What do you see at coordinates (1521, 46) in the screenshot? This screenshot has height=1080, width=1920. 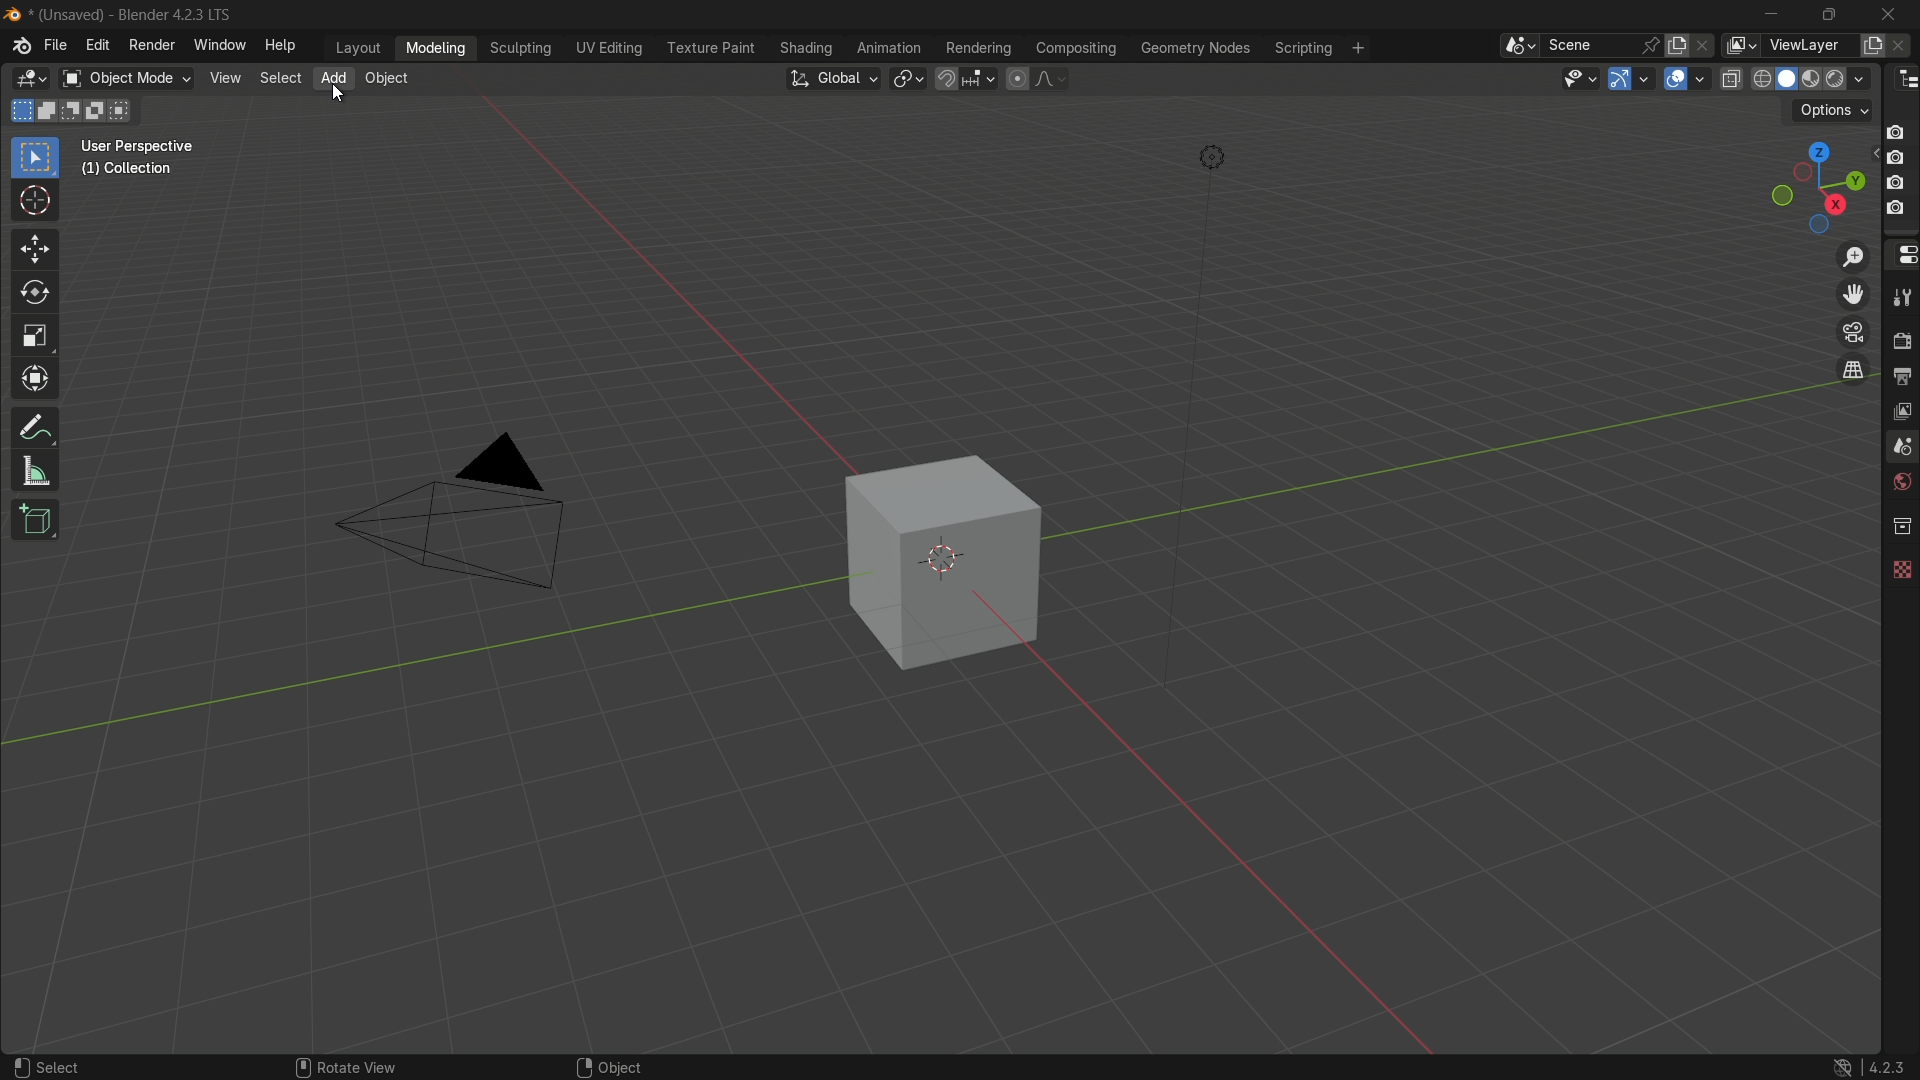 I see `browse scenes` at bounding box center [1521, 46].